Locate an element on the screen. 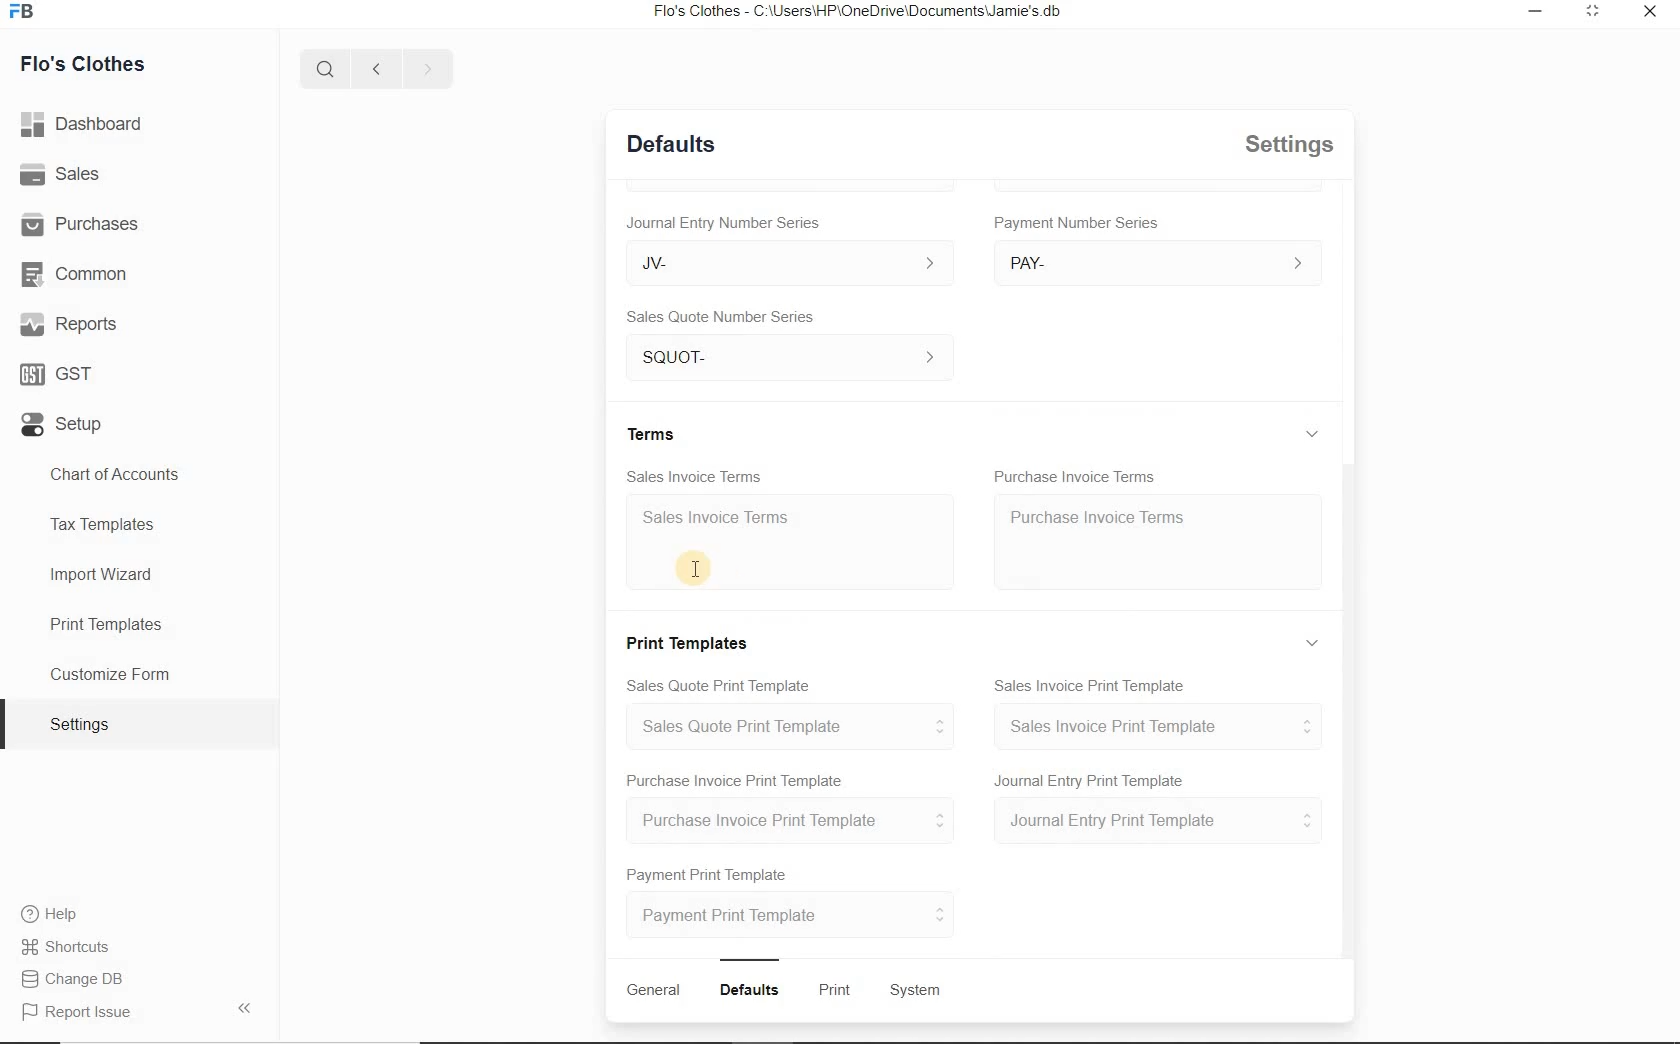  Journal Entry Number Series is located at coordinates (723, 223).